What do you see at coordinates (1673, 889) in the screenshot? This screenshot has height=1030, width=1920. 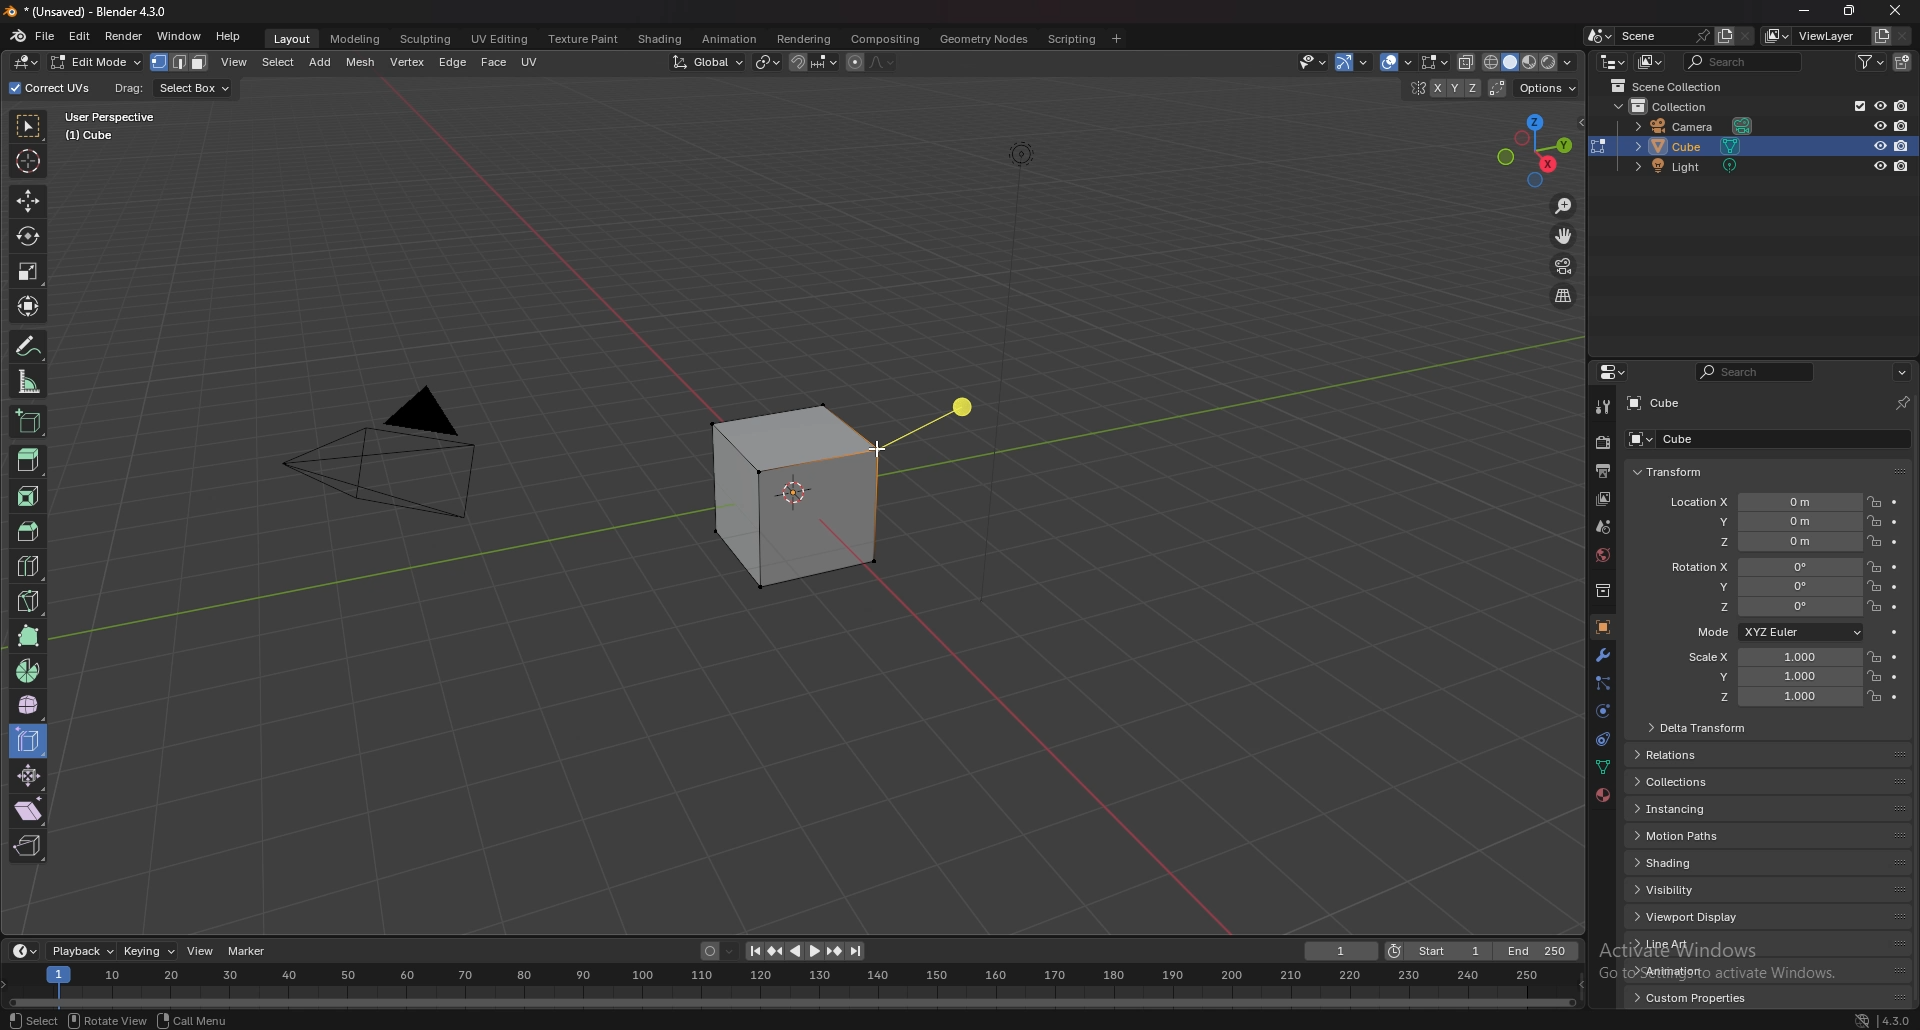 I see `visibility` at bounding box center [1673, 889].